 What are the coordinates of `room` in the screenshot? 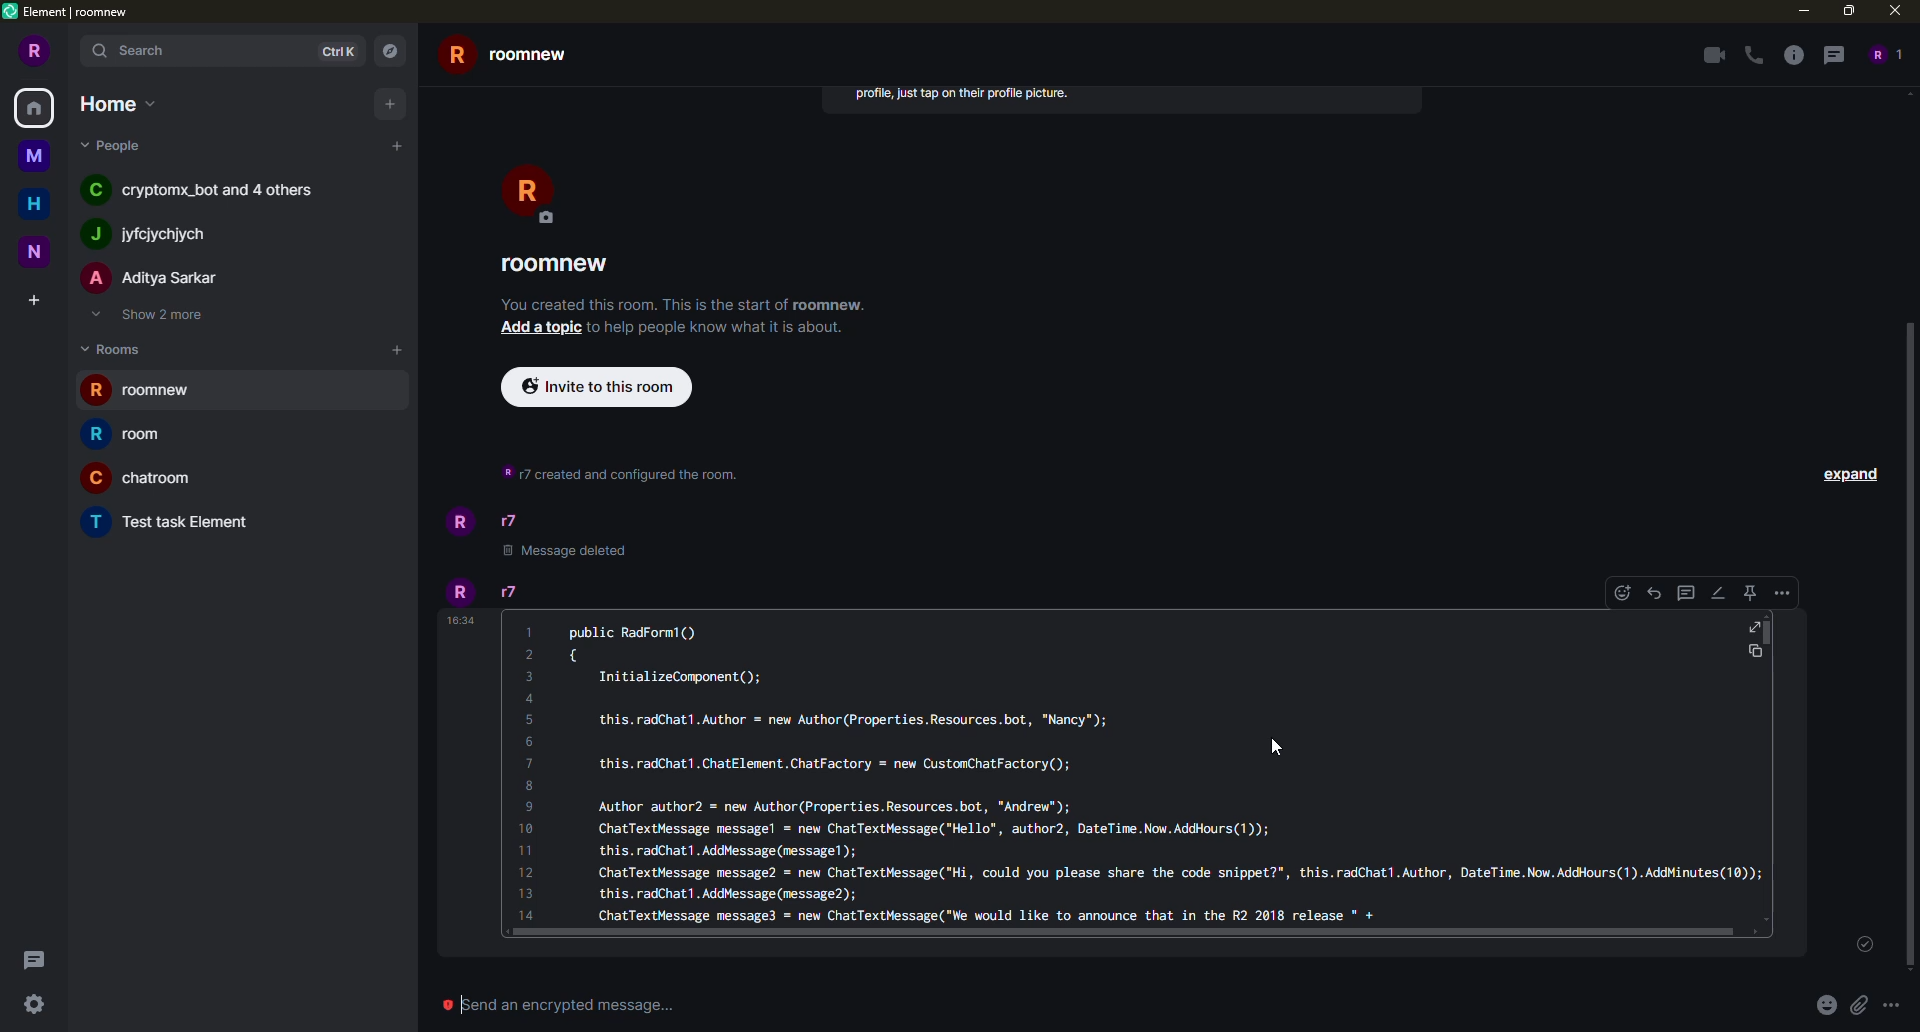 It's located at (519, 56).